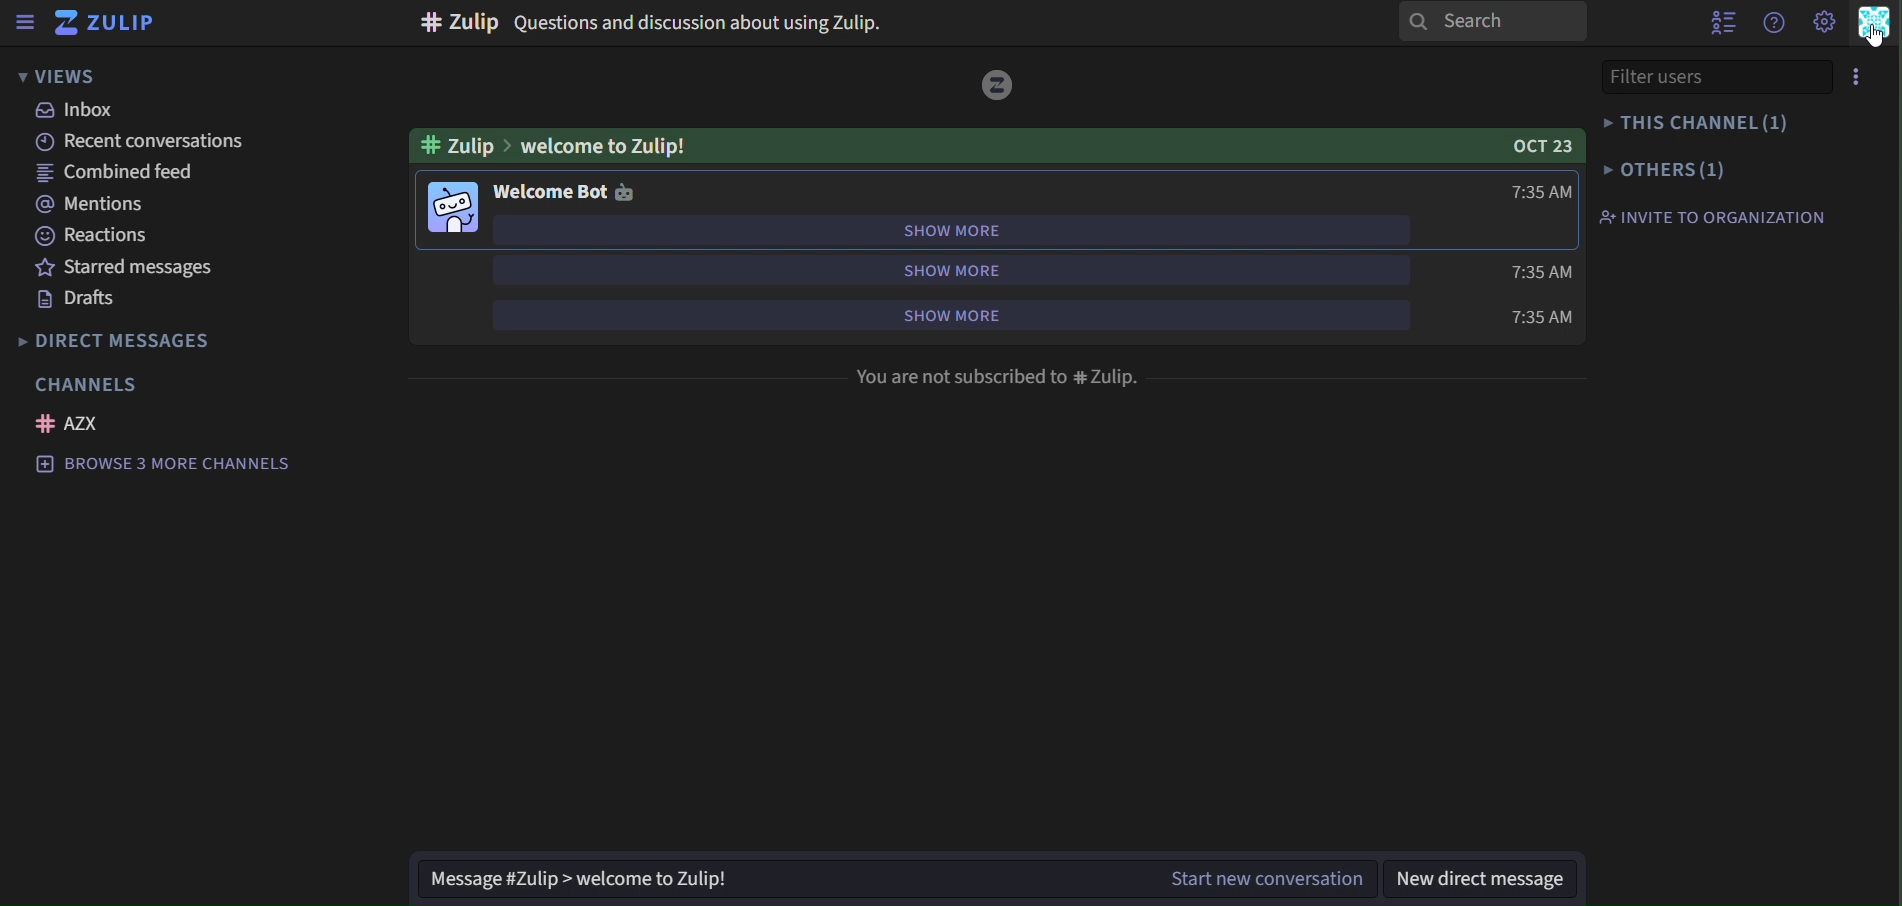 This screenshot has width=1902, height=906. Describe the element at coordinates (115, 342) in the screenshot. I see `direct messages` at that location.